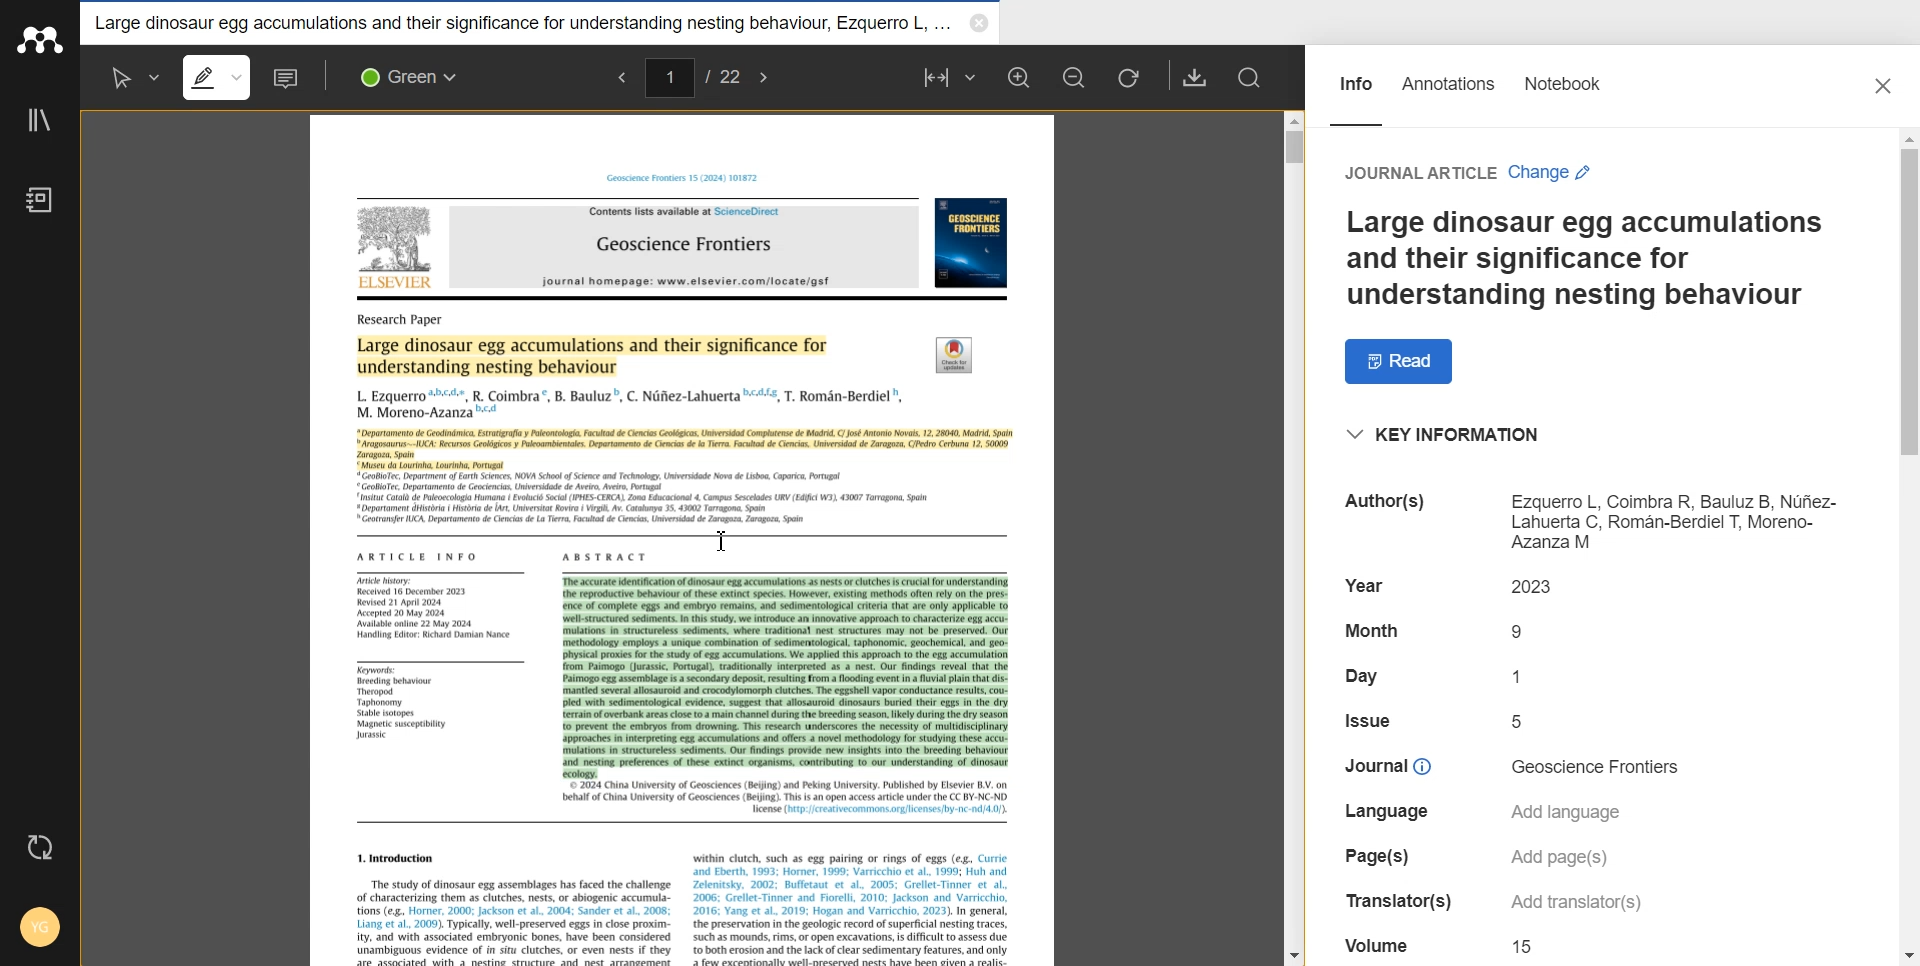 This screenshot has height=966, width=1920. Describe the element at coordinates (597, 355) in the screenshot. I see `Highlighted Text` at that location.